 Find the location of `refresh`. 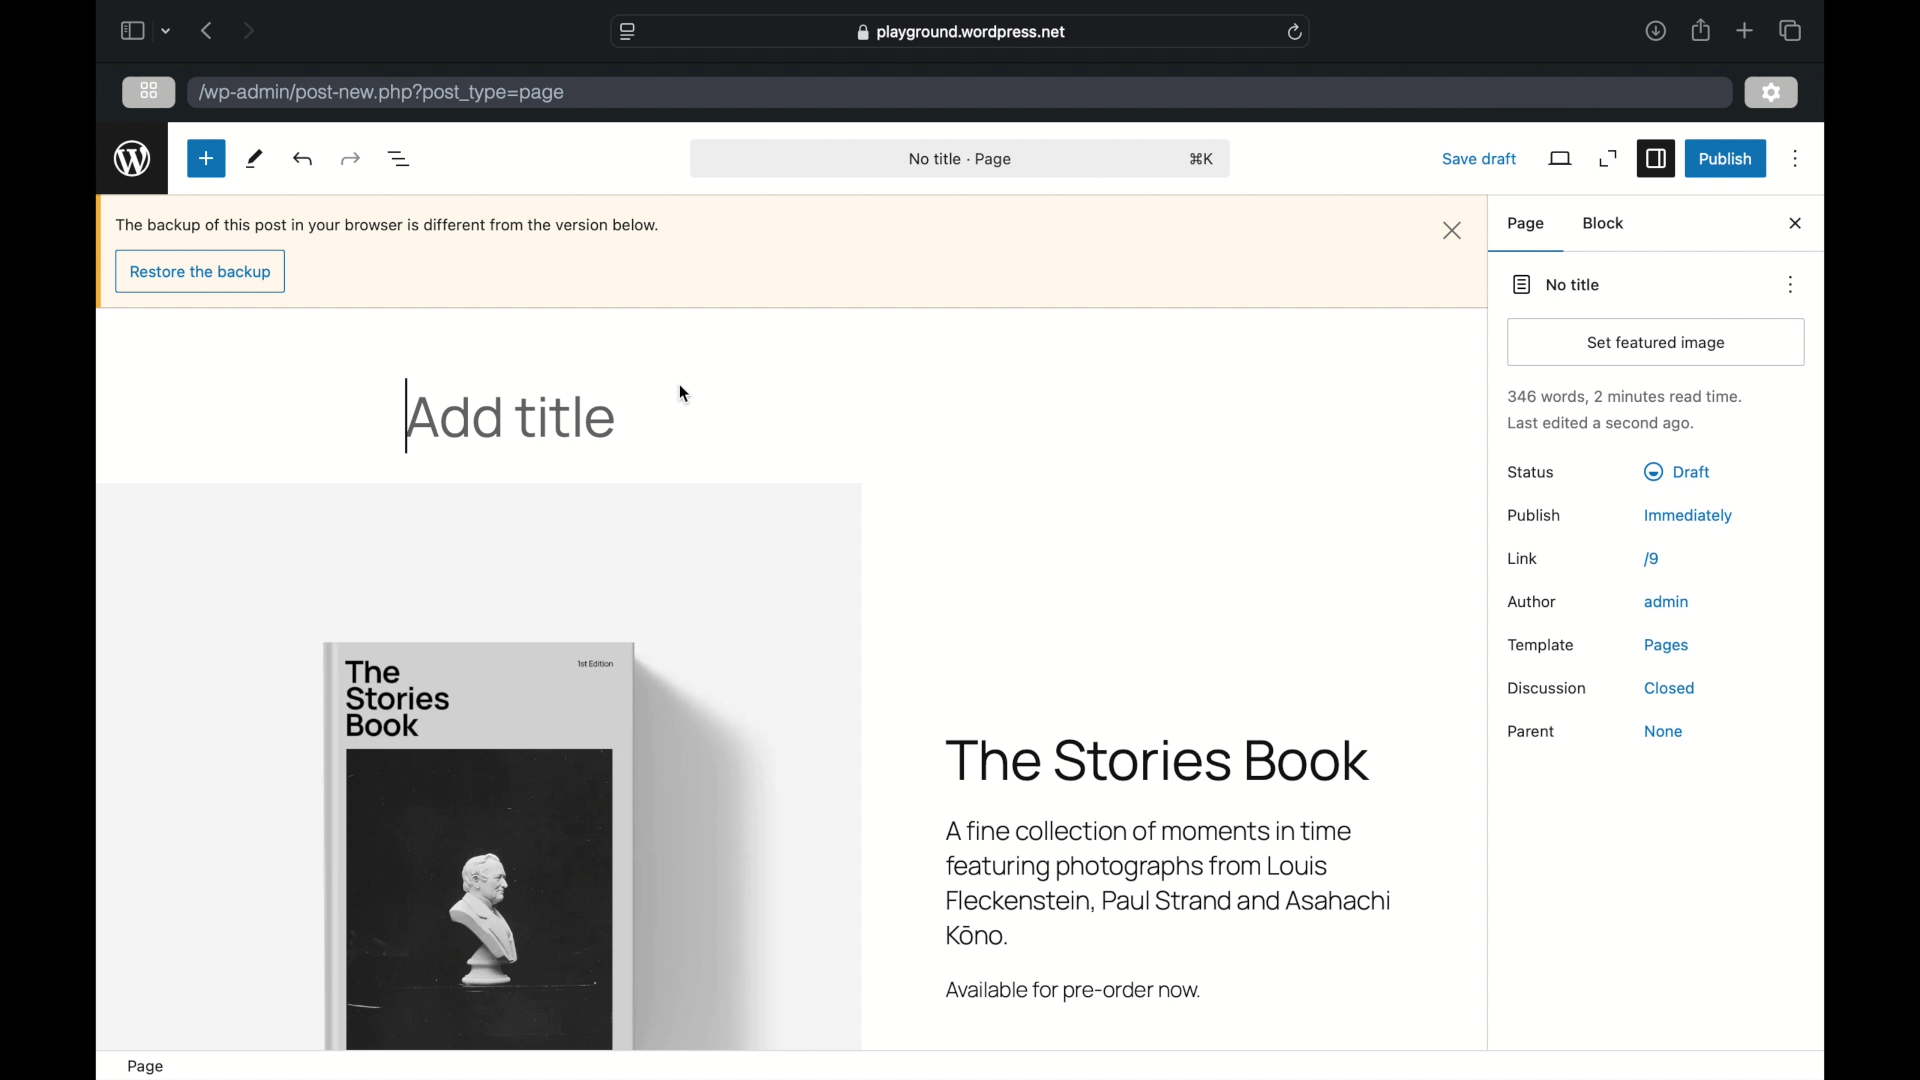

refresh is located at coordinates (1295, 32).